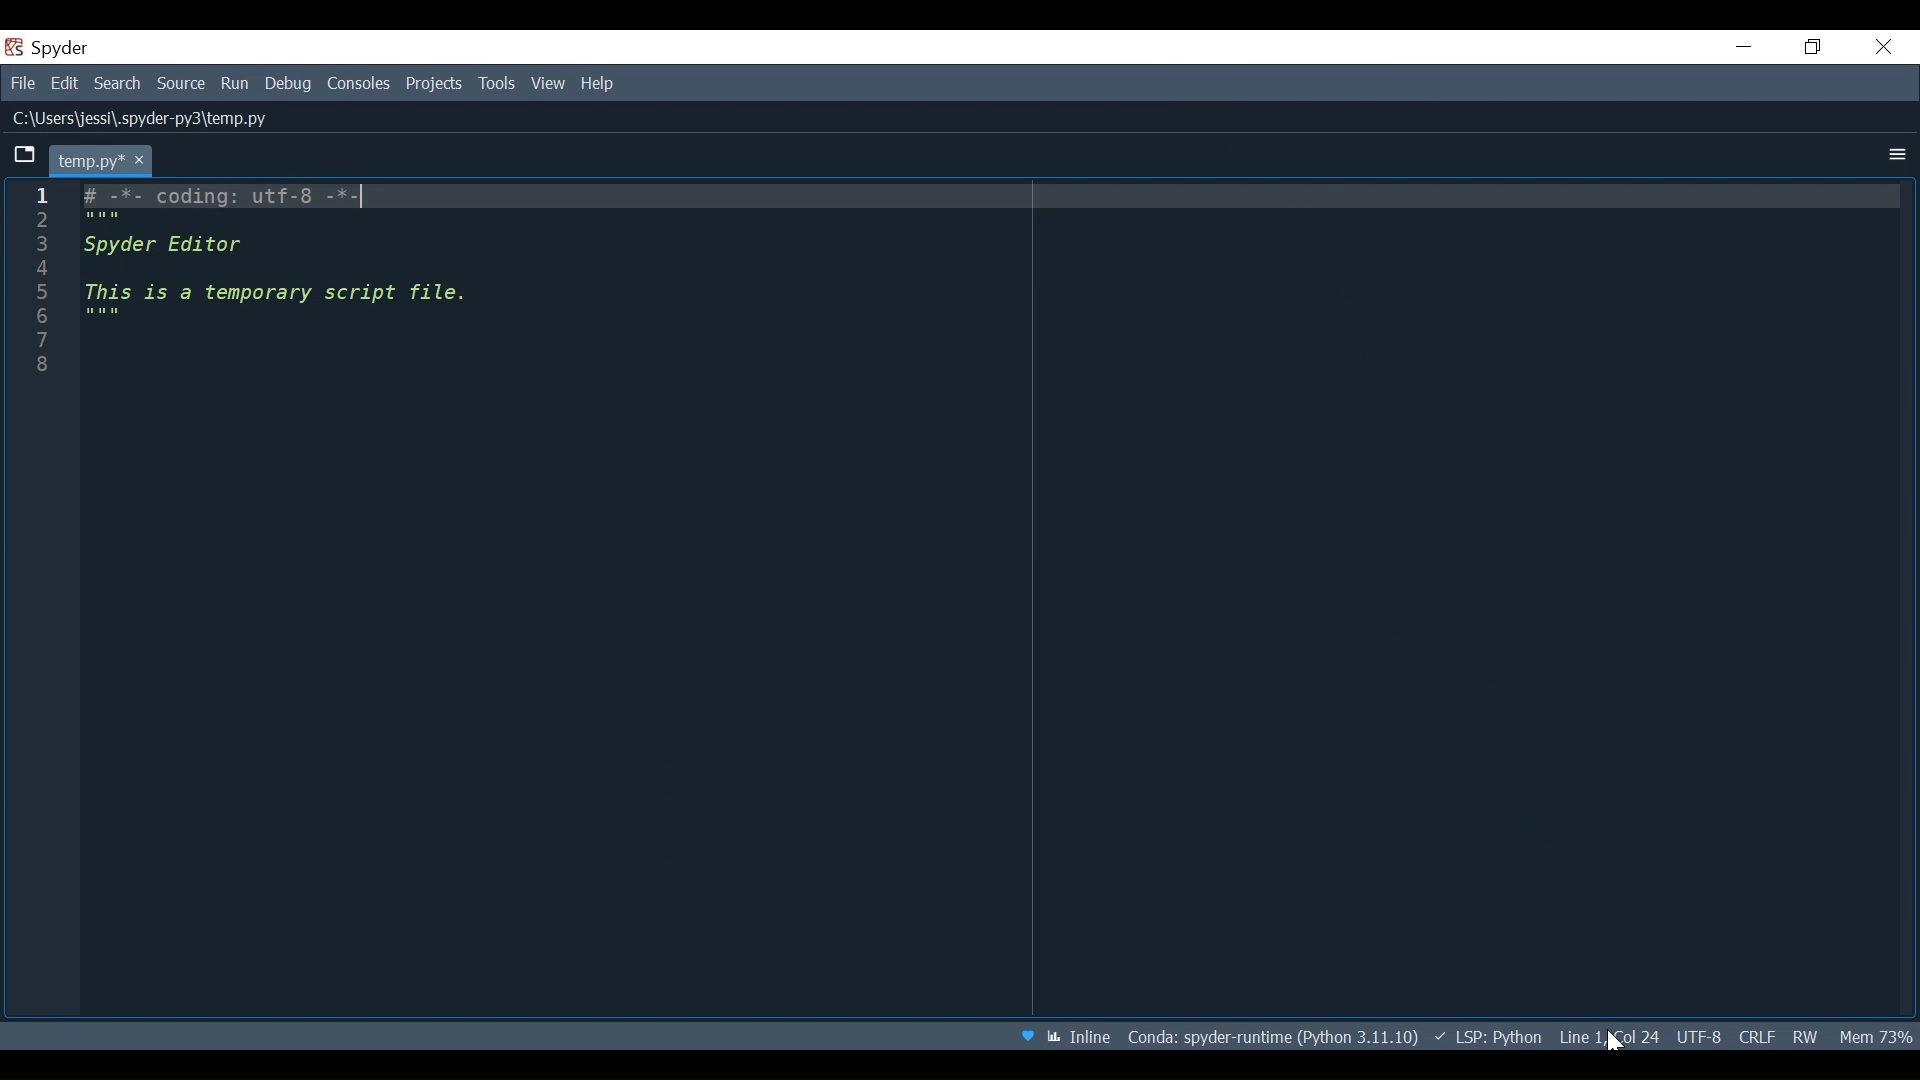 The width and height of the screenshot is (1920, 1080). I want to click on Search, so click(117, 83).